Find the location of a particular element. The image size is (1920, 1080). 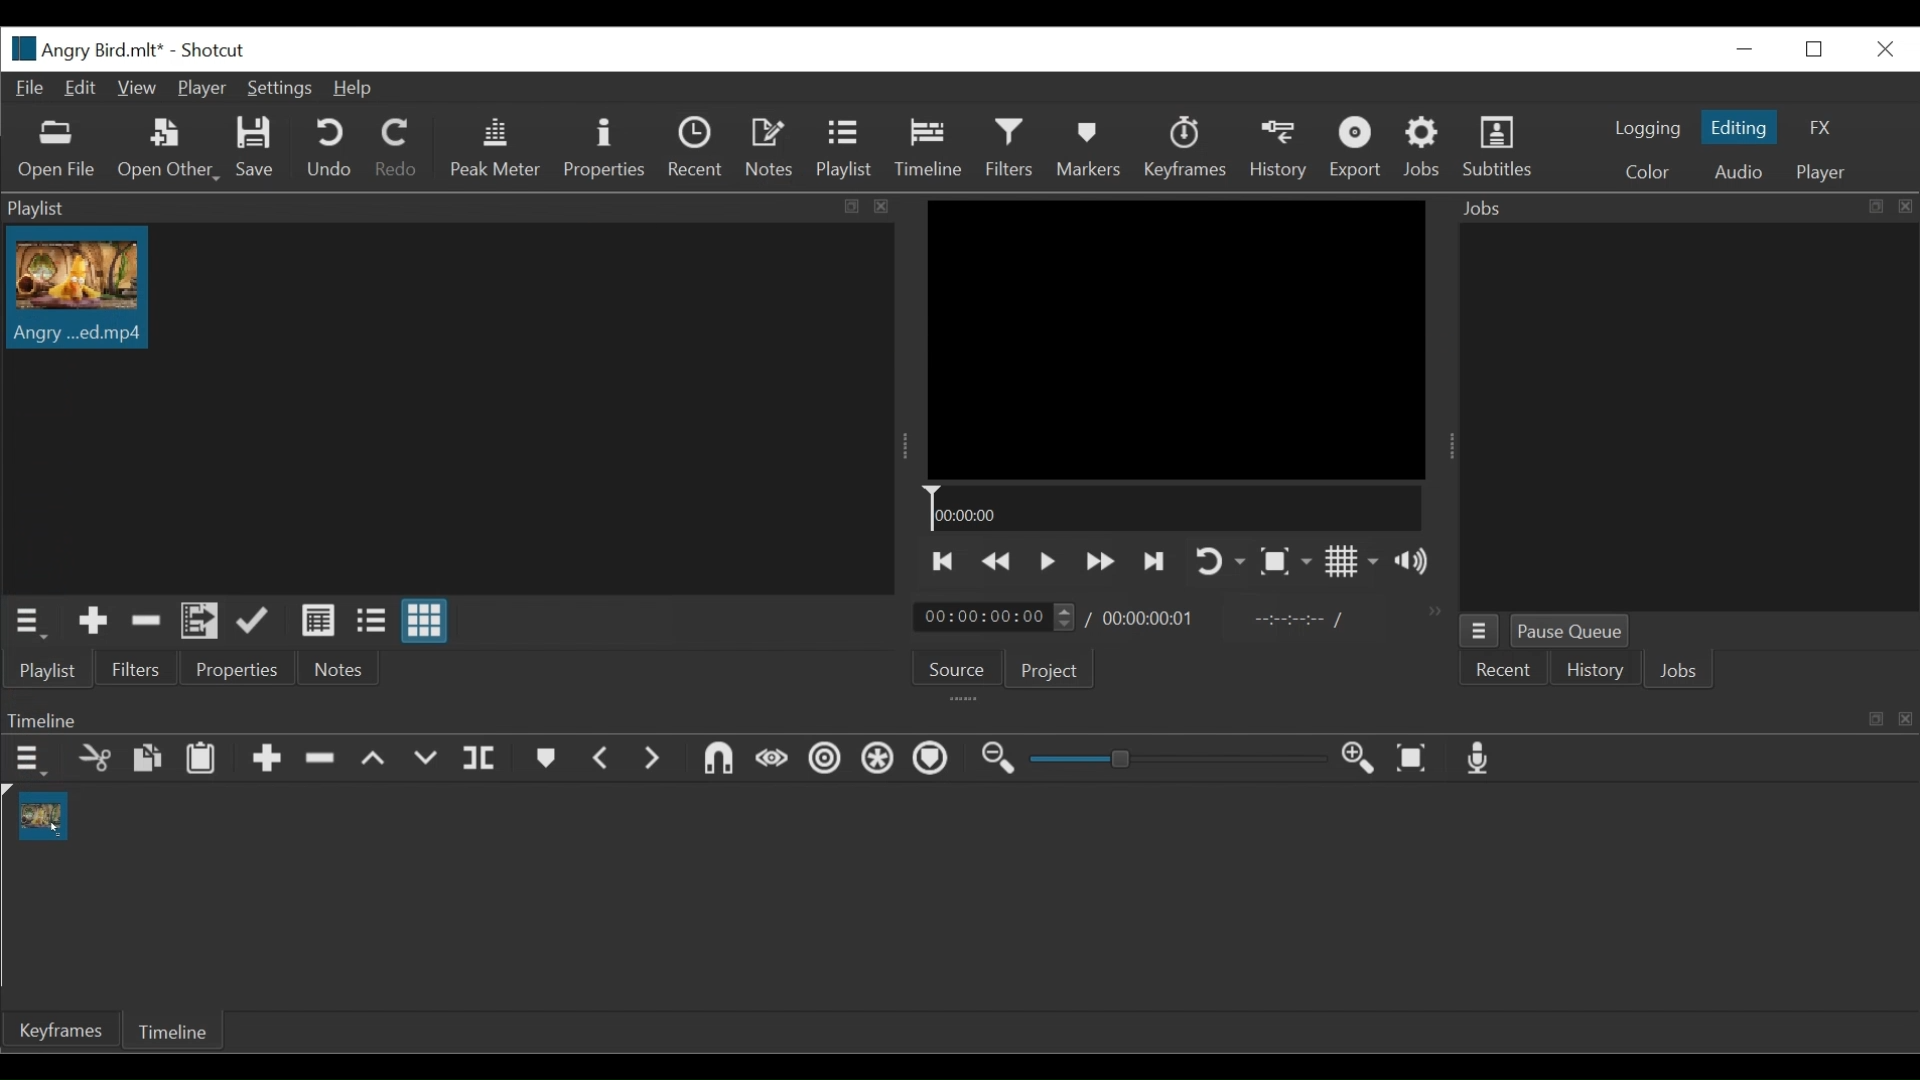

Jobs is located at coordinates (1421, 145).